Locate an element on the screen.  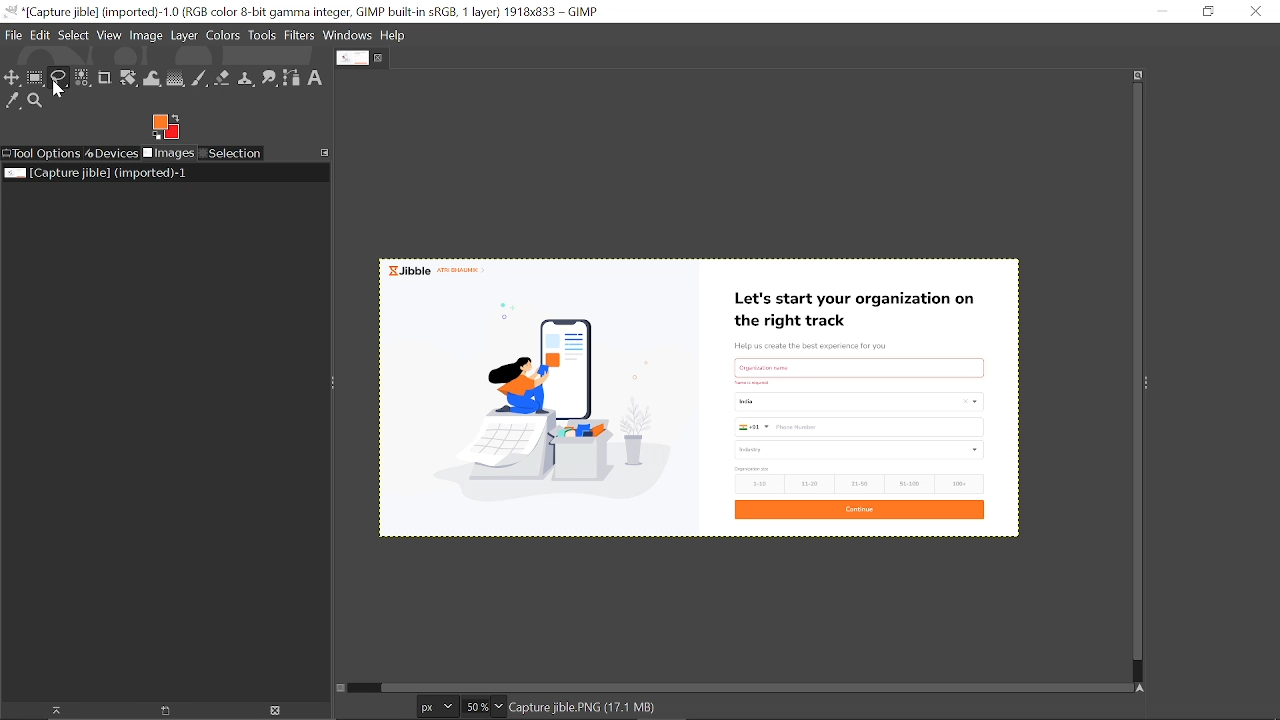
Wrap text tool is located at coordinates (153, 79).